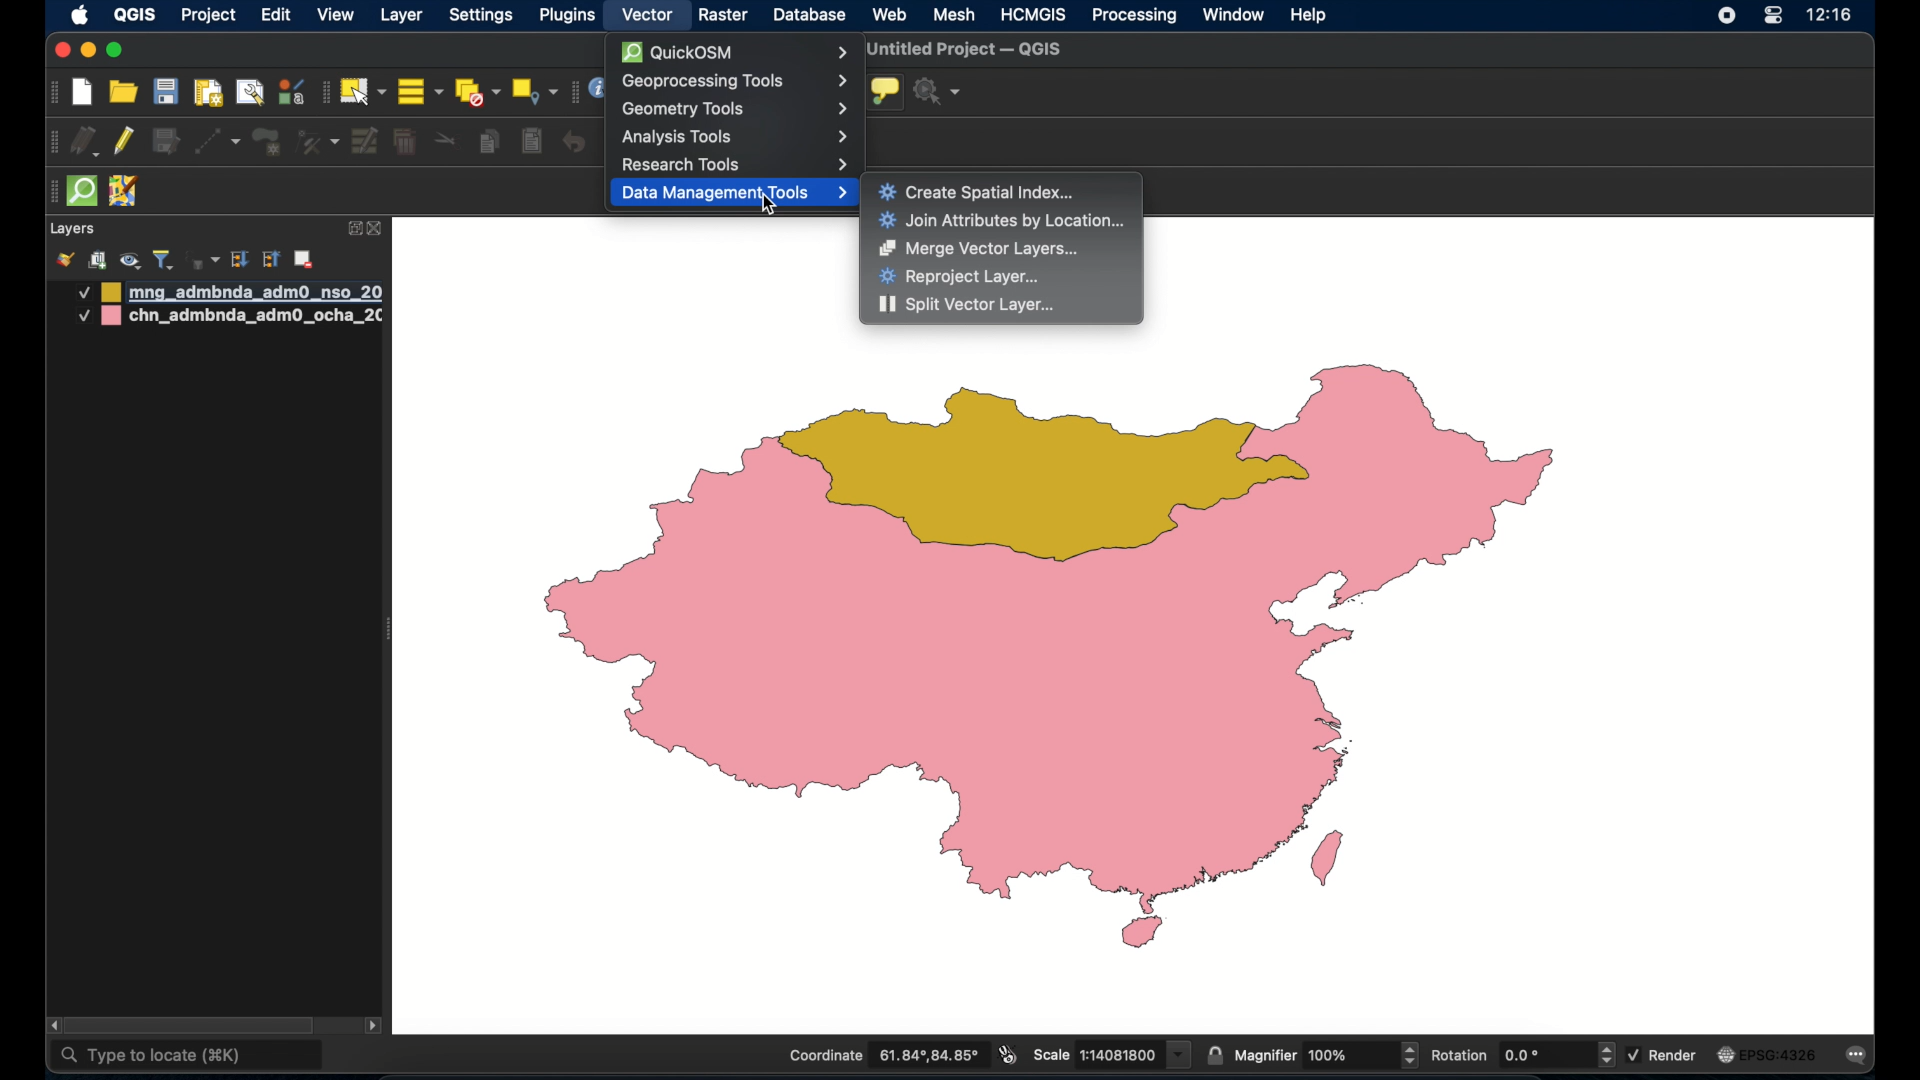 Image resolution: width=1920 pixels, height=1080 pixels. I want to click on cursor, so click(764, 205).